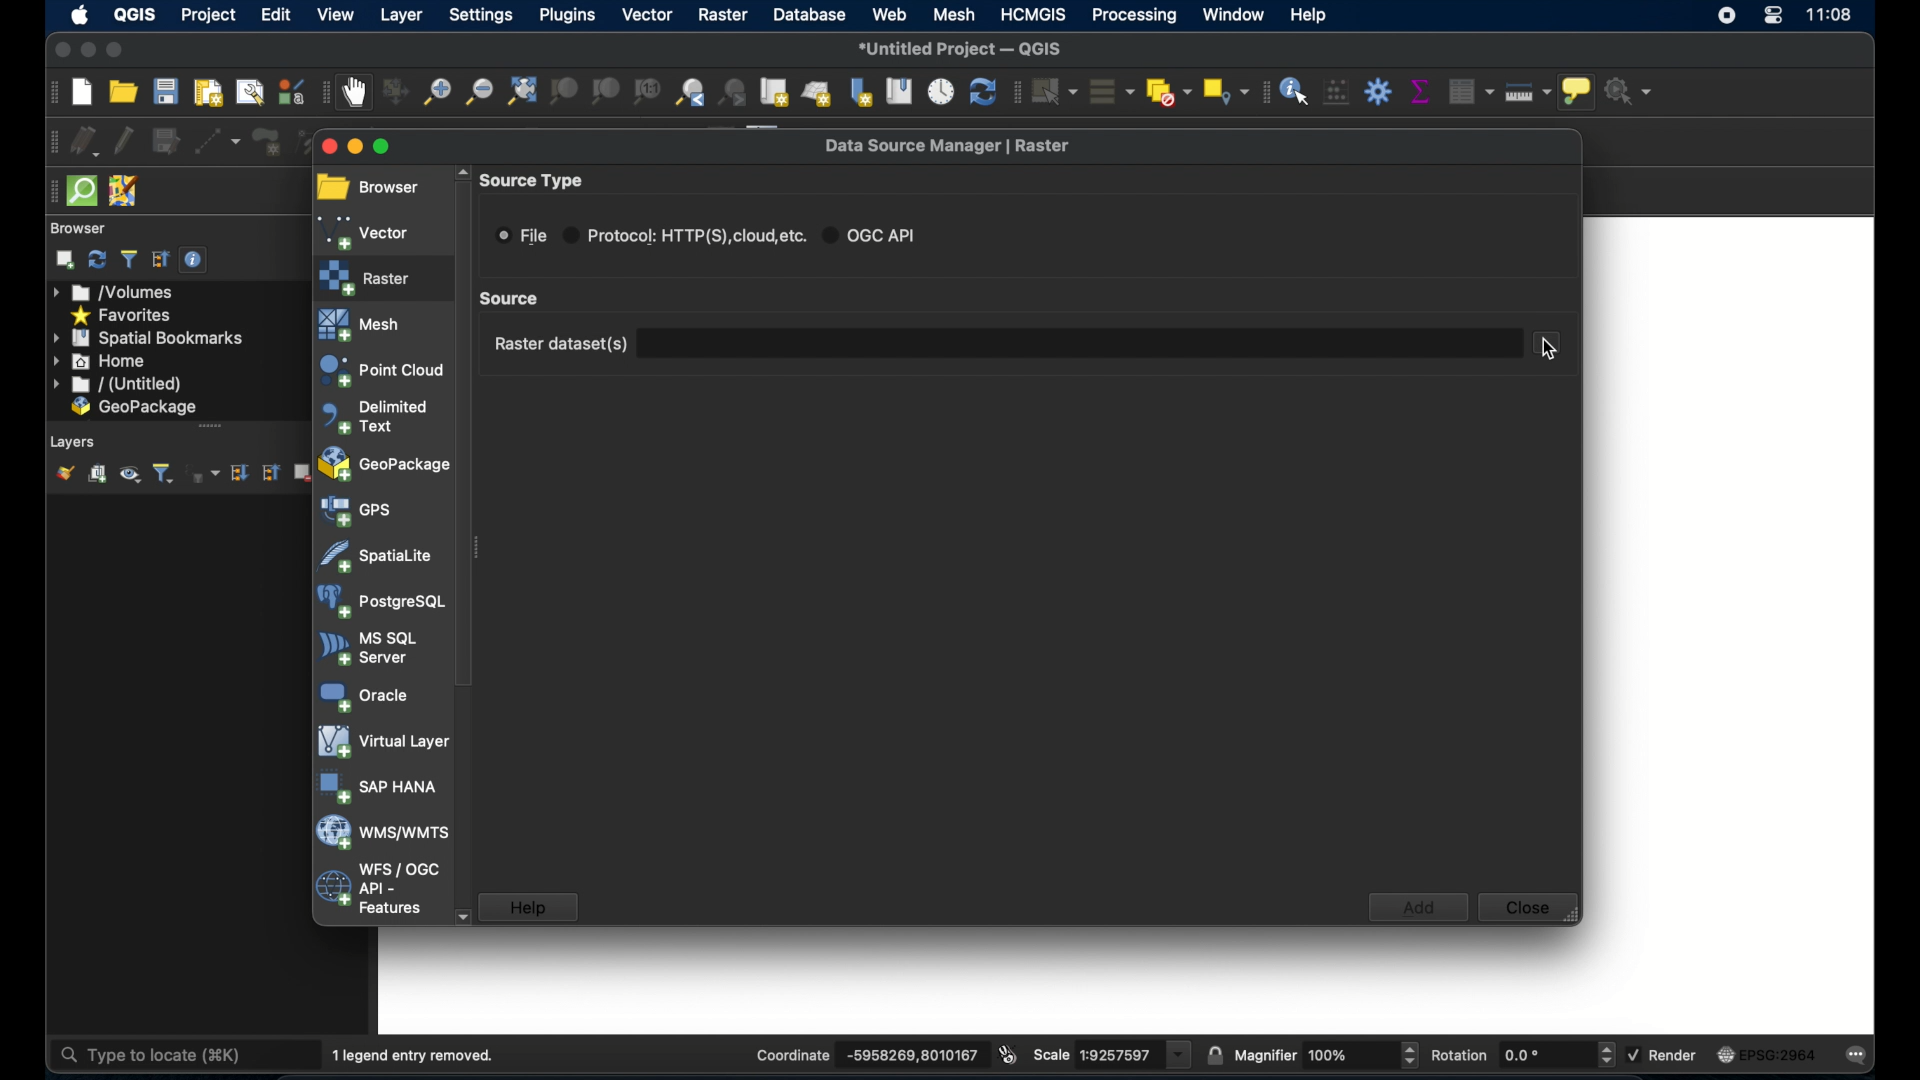 The image size is (1920, 1080). I want to click on zoom to layer, so click(604, 91).